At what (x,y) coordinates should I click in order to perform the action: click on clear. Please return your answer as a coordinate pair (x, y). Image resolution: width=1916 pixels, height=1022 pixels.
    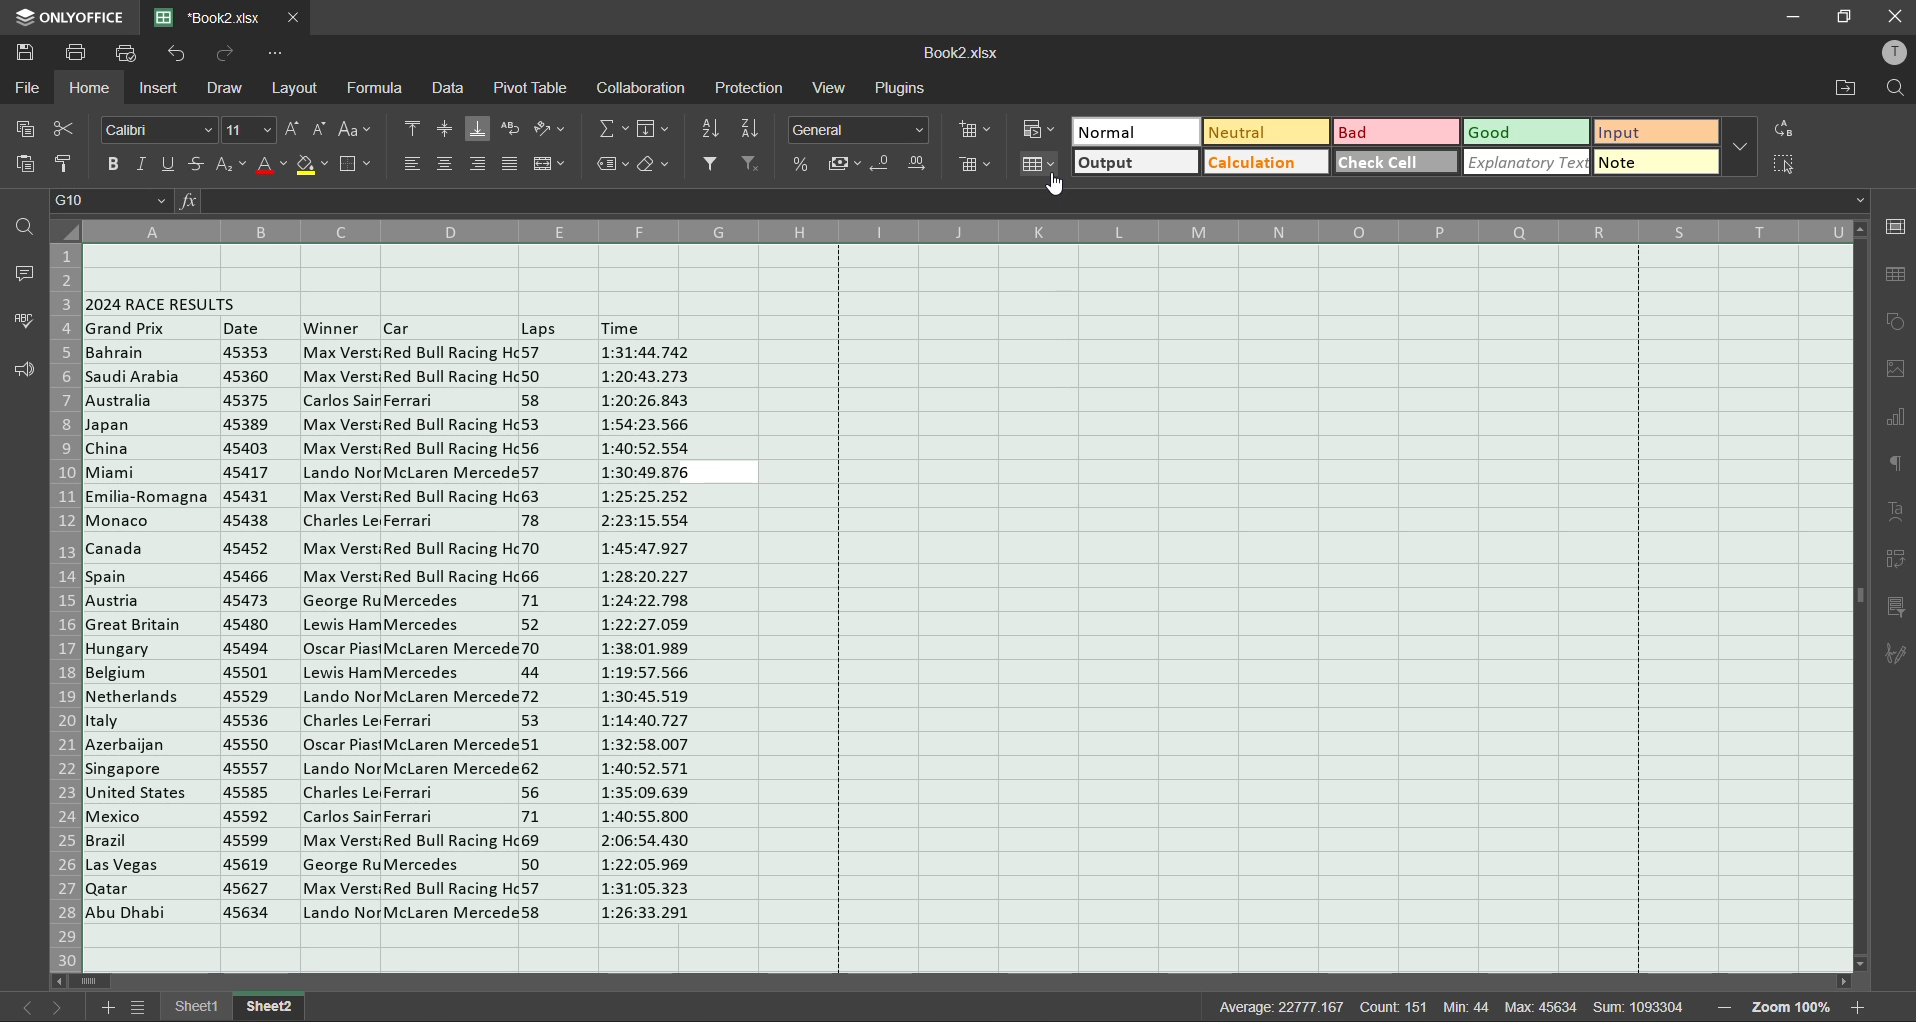
    Looking at the image, I should click on (656, 167).